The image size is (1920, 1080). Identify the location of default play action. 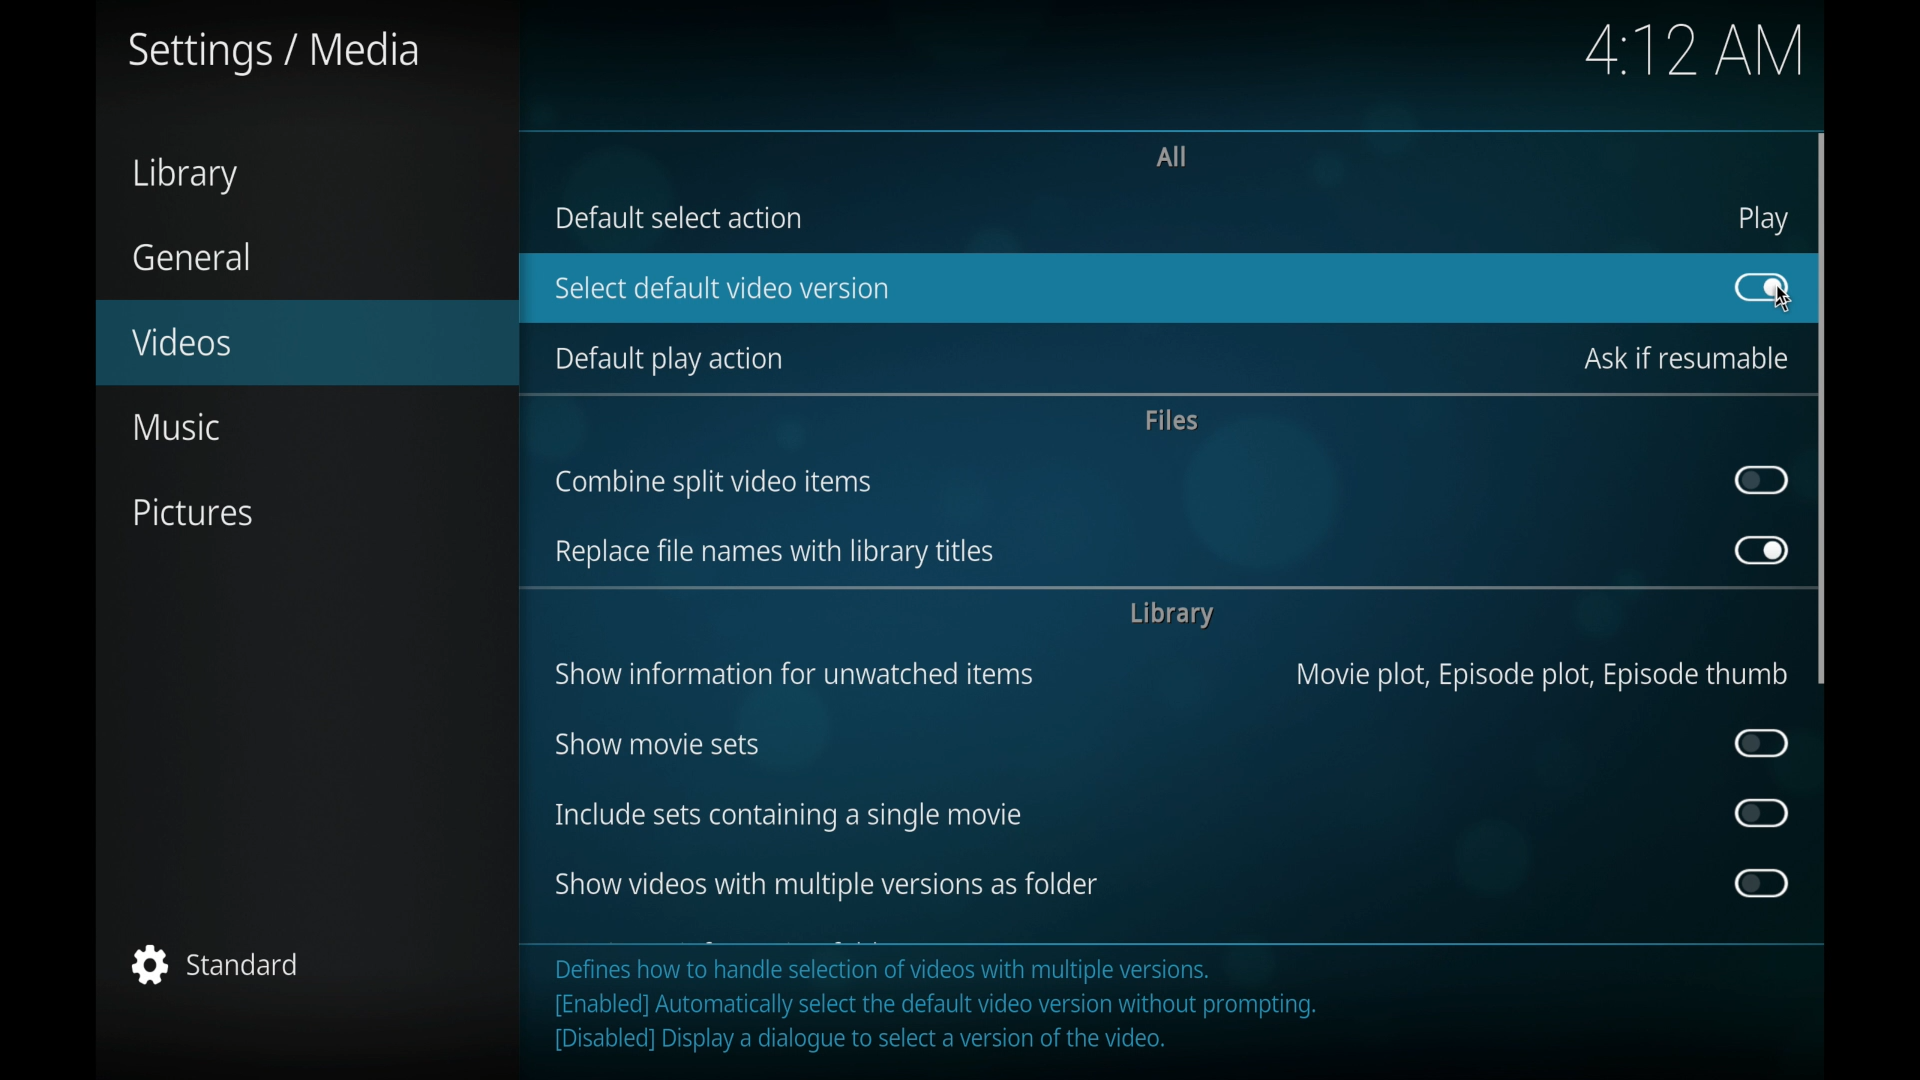
(665, 360).